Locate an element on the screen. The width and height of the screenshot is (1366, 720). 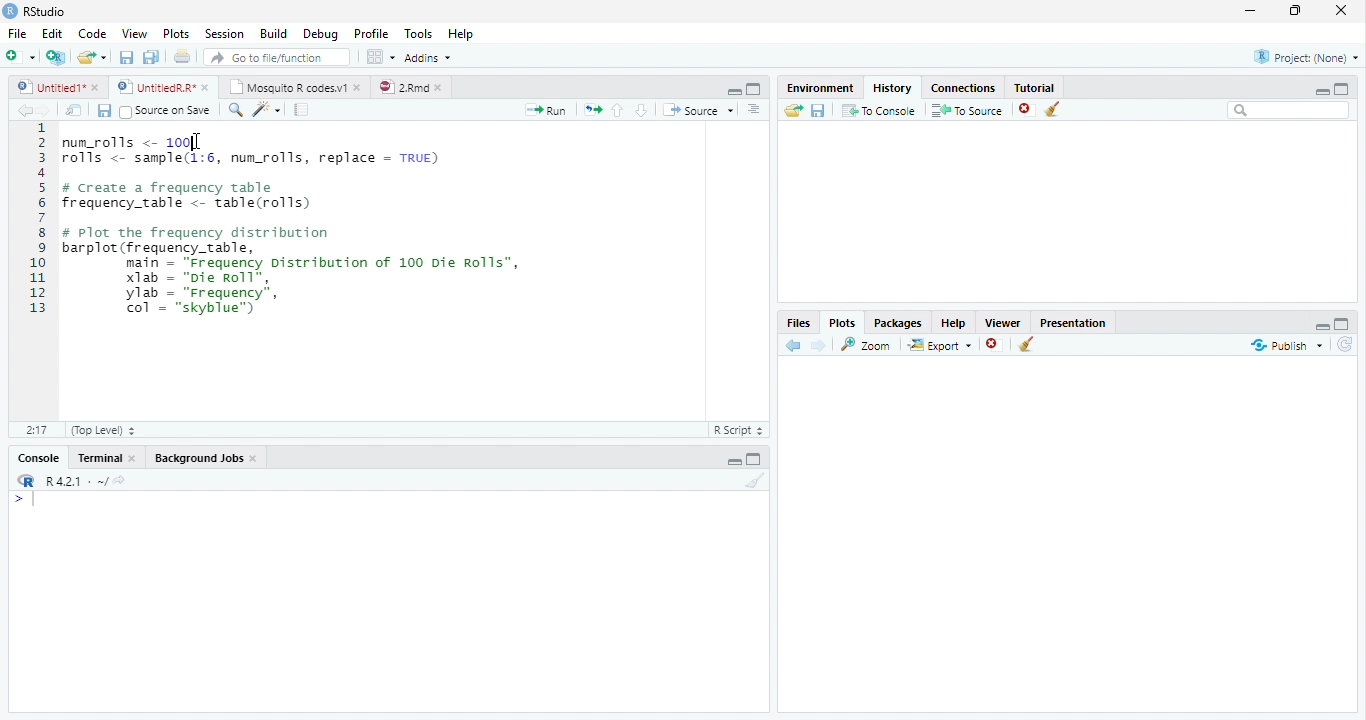
T0 Console is located at coordinates (878, 109).